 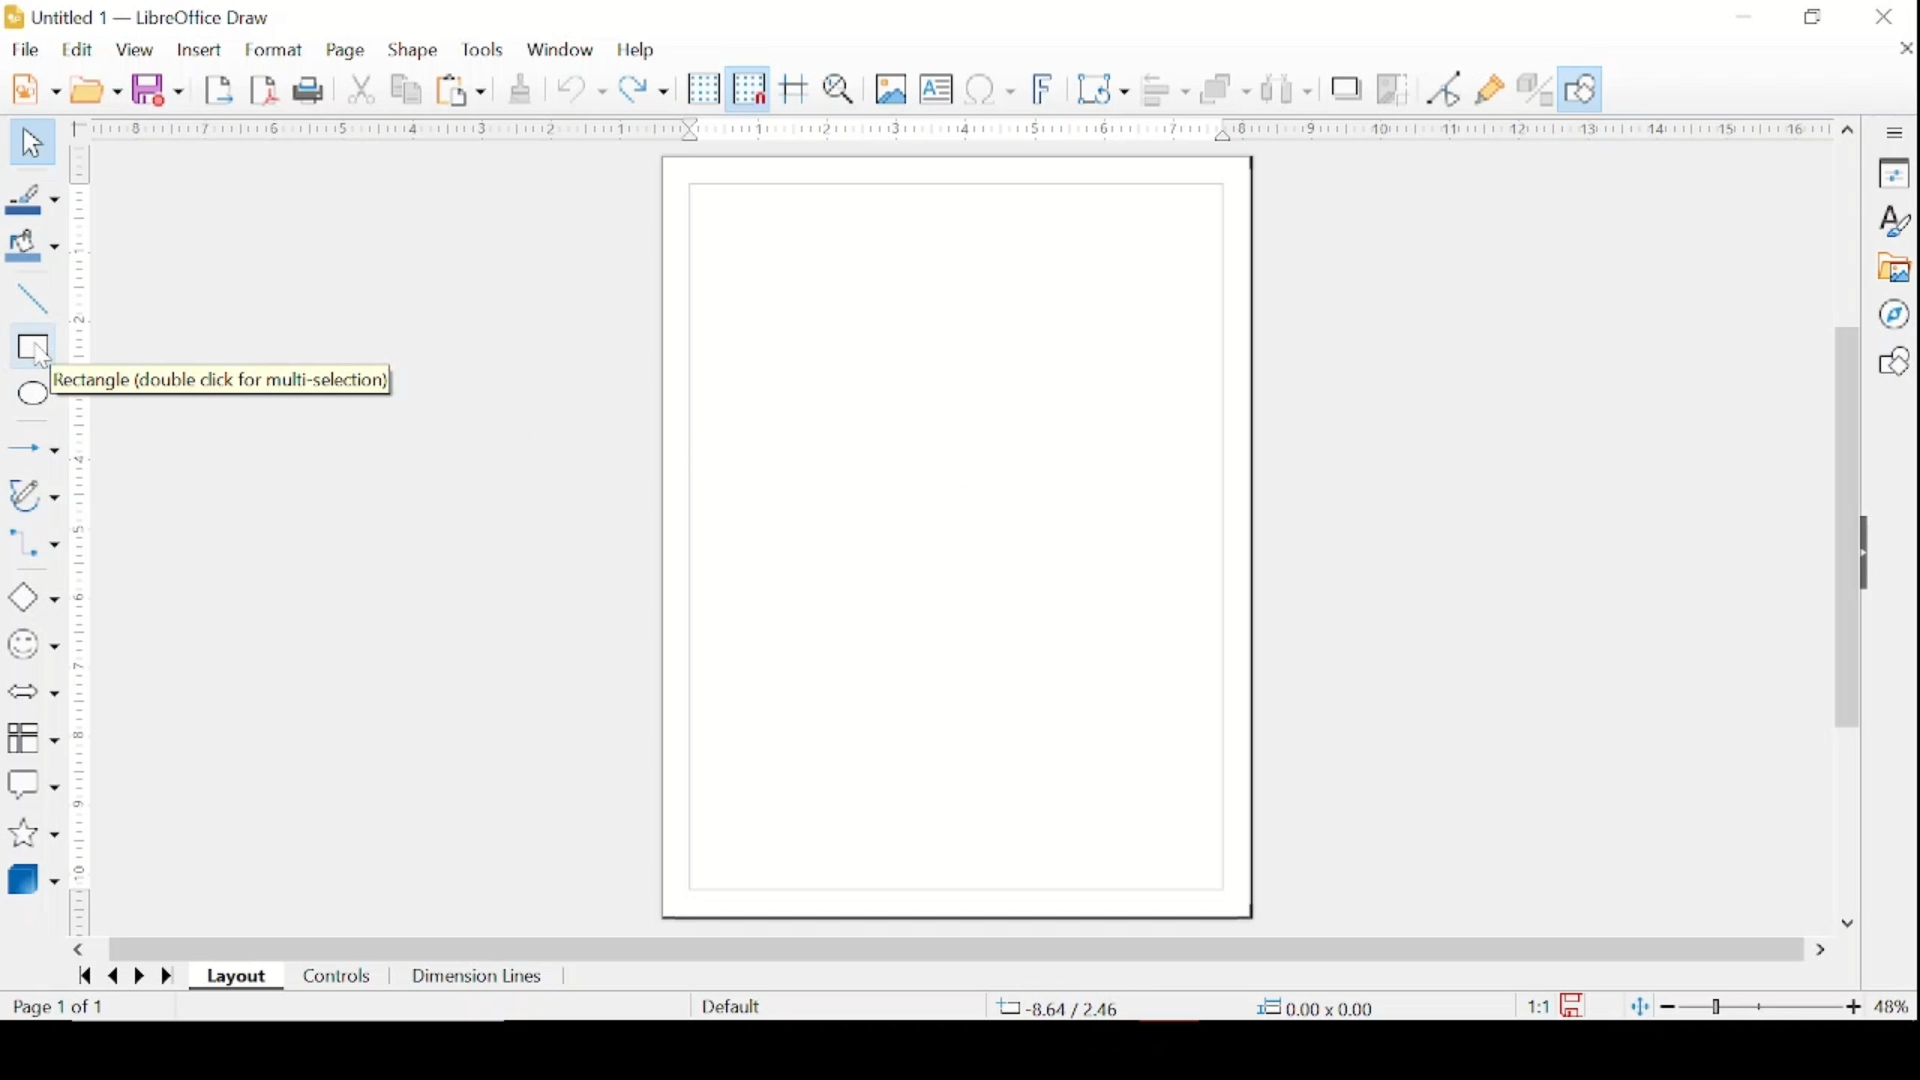 I want to click on select at least three objects to distribute, so click(x=1289, y=88).